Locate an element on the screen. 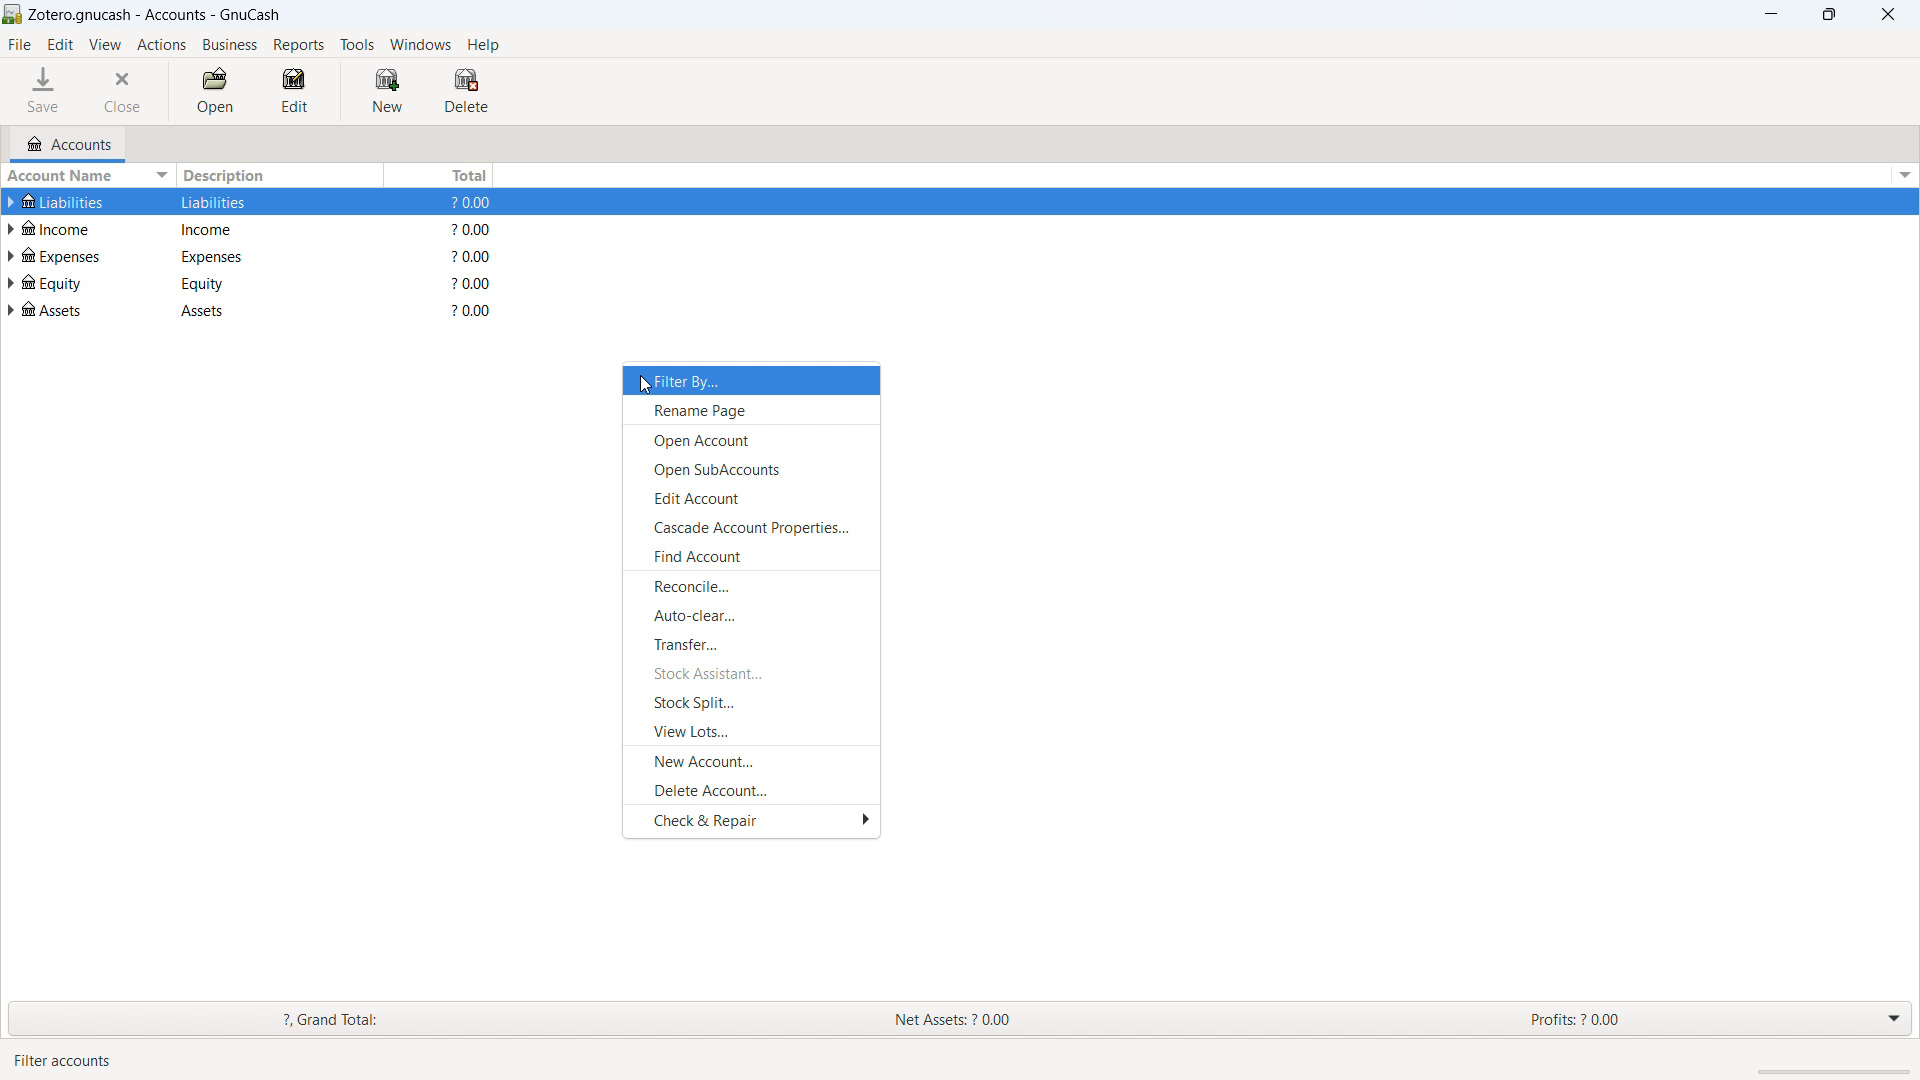 The height and width of the screenshot is (1080, 1920). new account is located at coordinates (750, 760).